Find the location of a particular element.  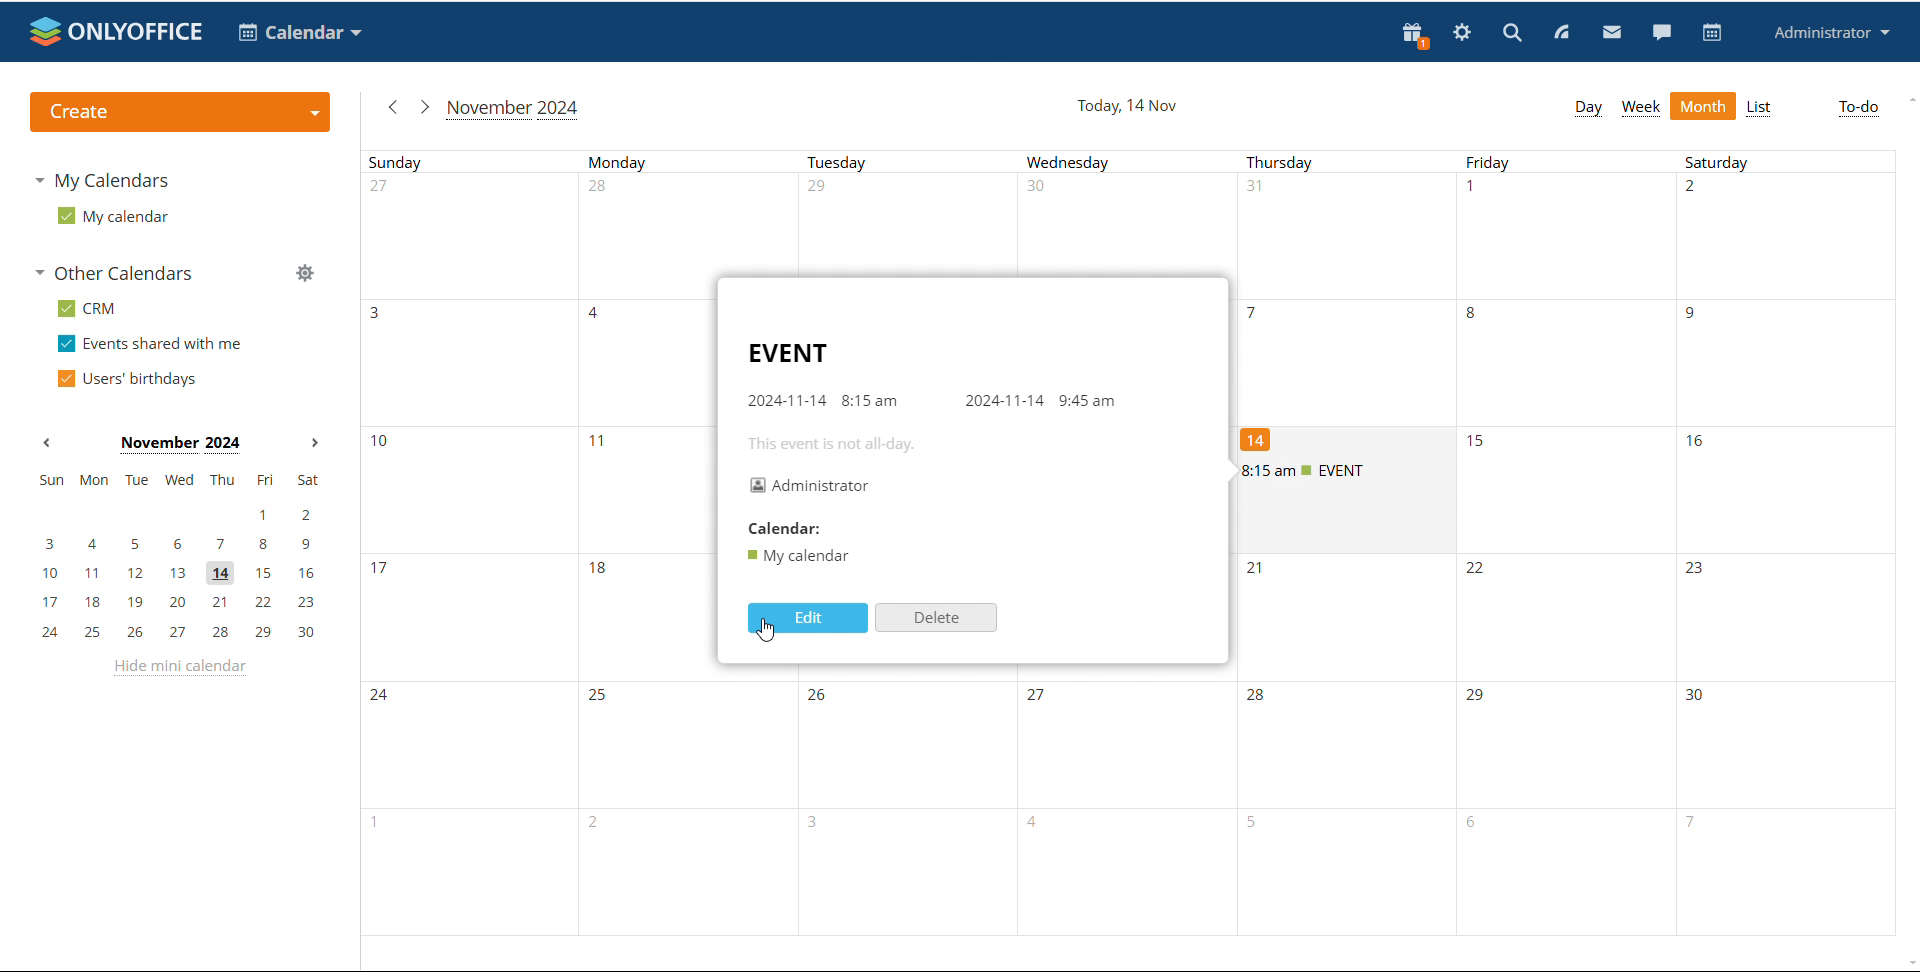

select application is located at coordinates (298, 33).